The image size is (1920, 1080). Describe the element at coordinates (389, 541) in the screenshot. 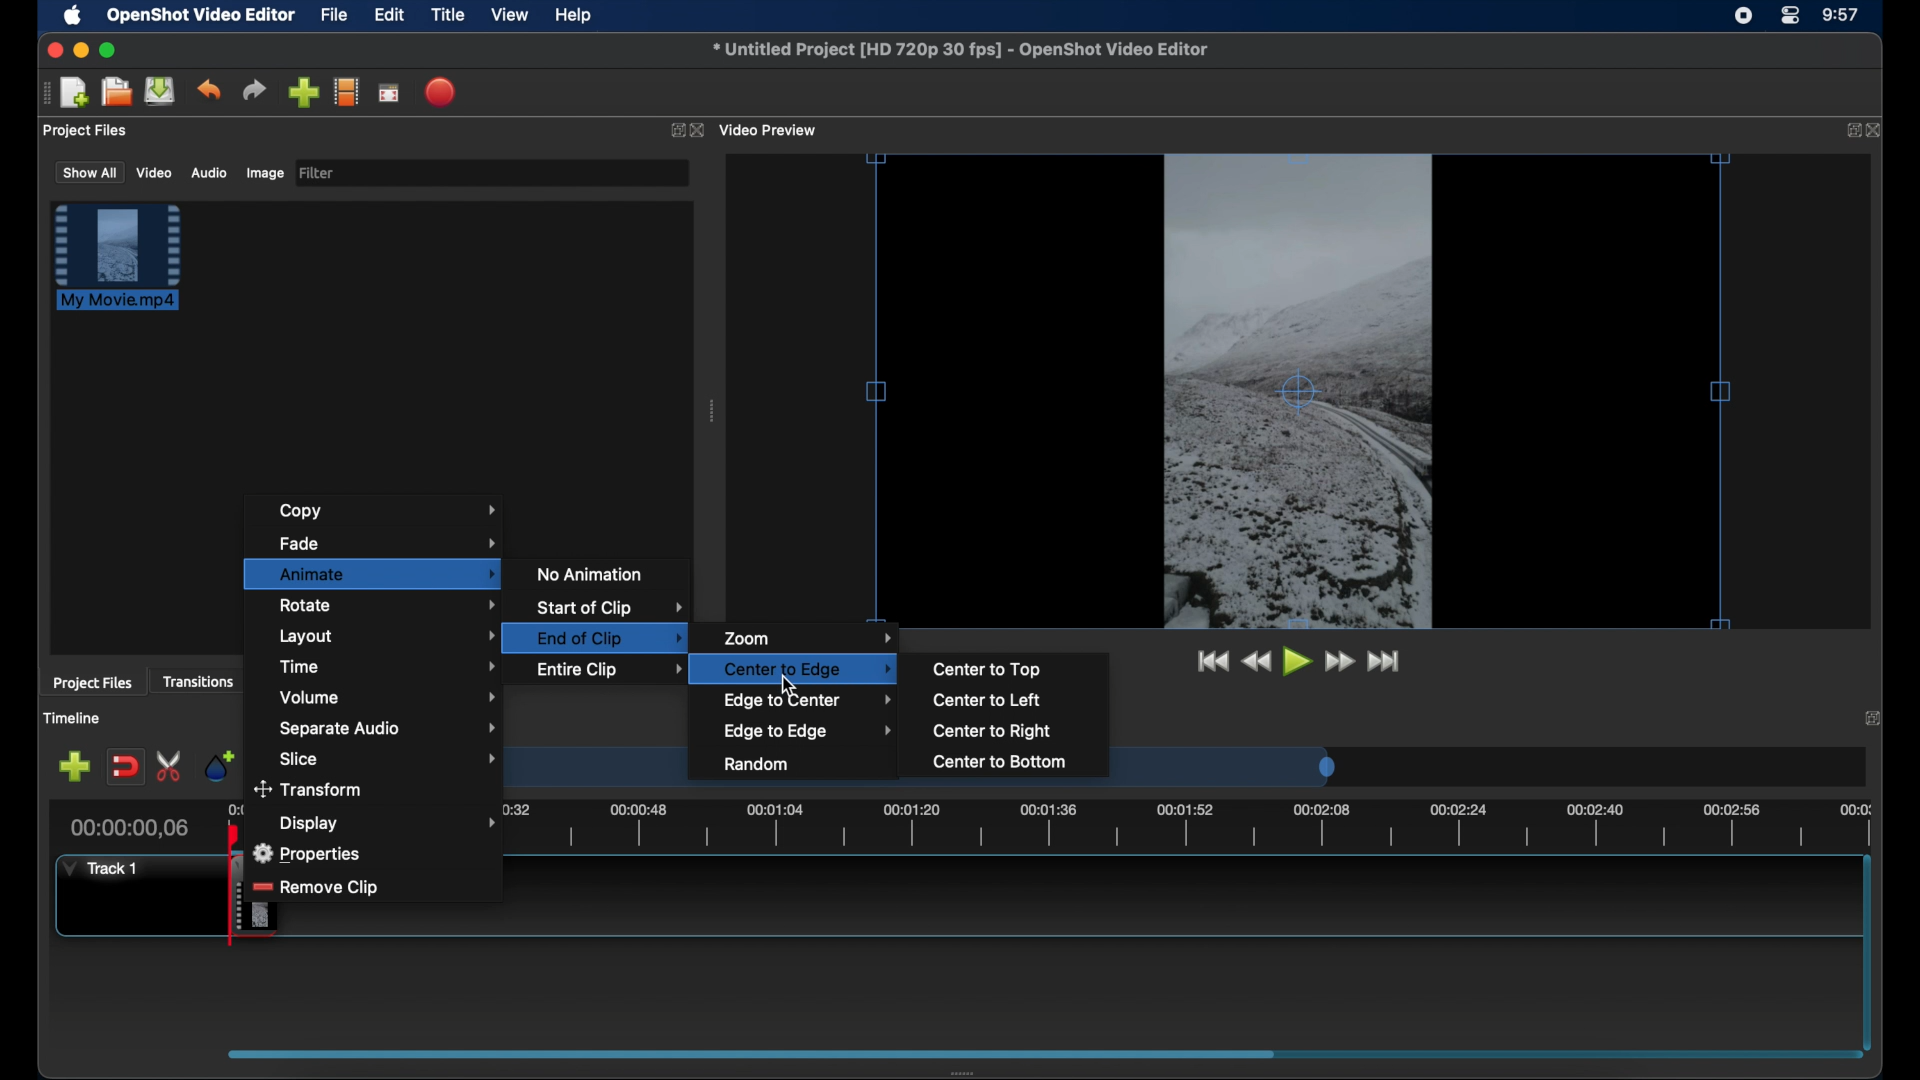

I see `fade menu` at that location.